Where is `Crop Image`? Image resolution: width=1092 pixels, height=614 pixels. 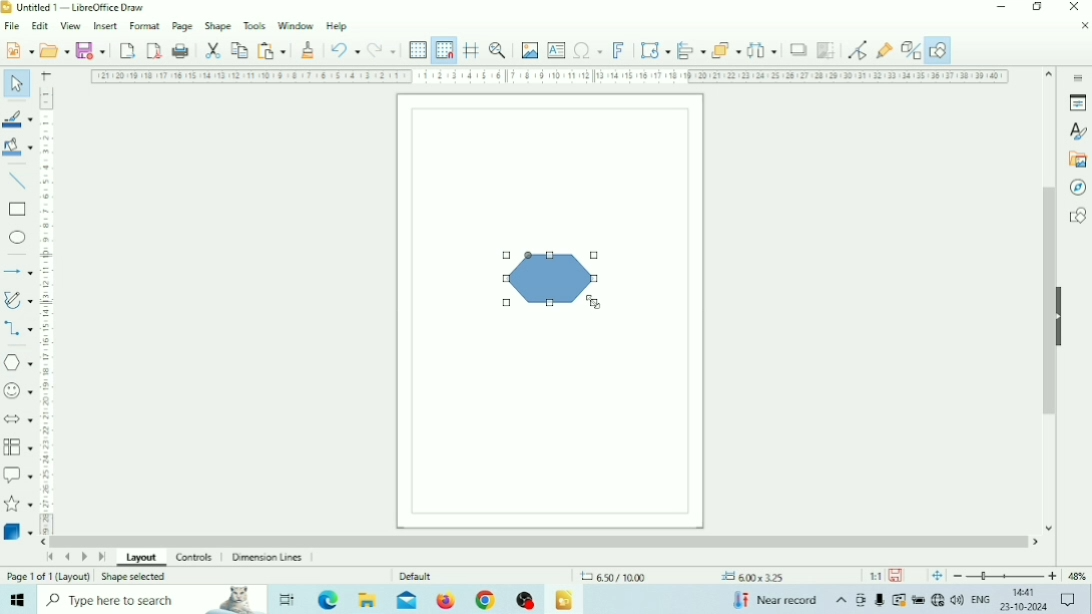 Crop Image is located at coordinates (825, 50).